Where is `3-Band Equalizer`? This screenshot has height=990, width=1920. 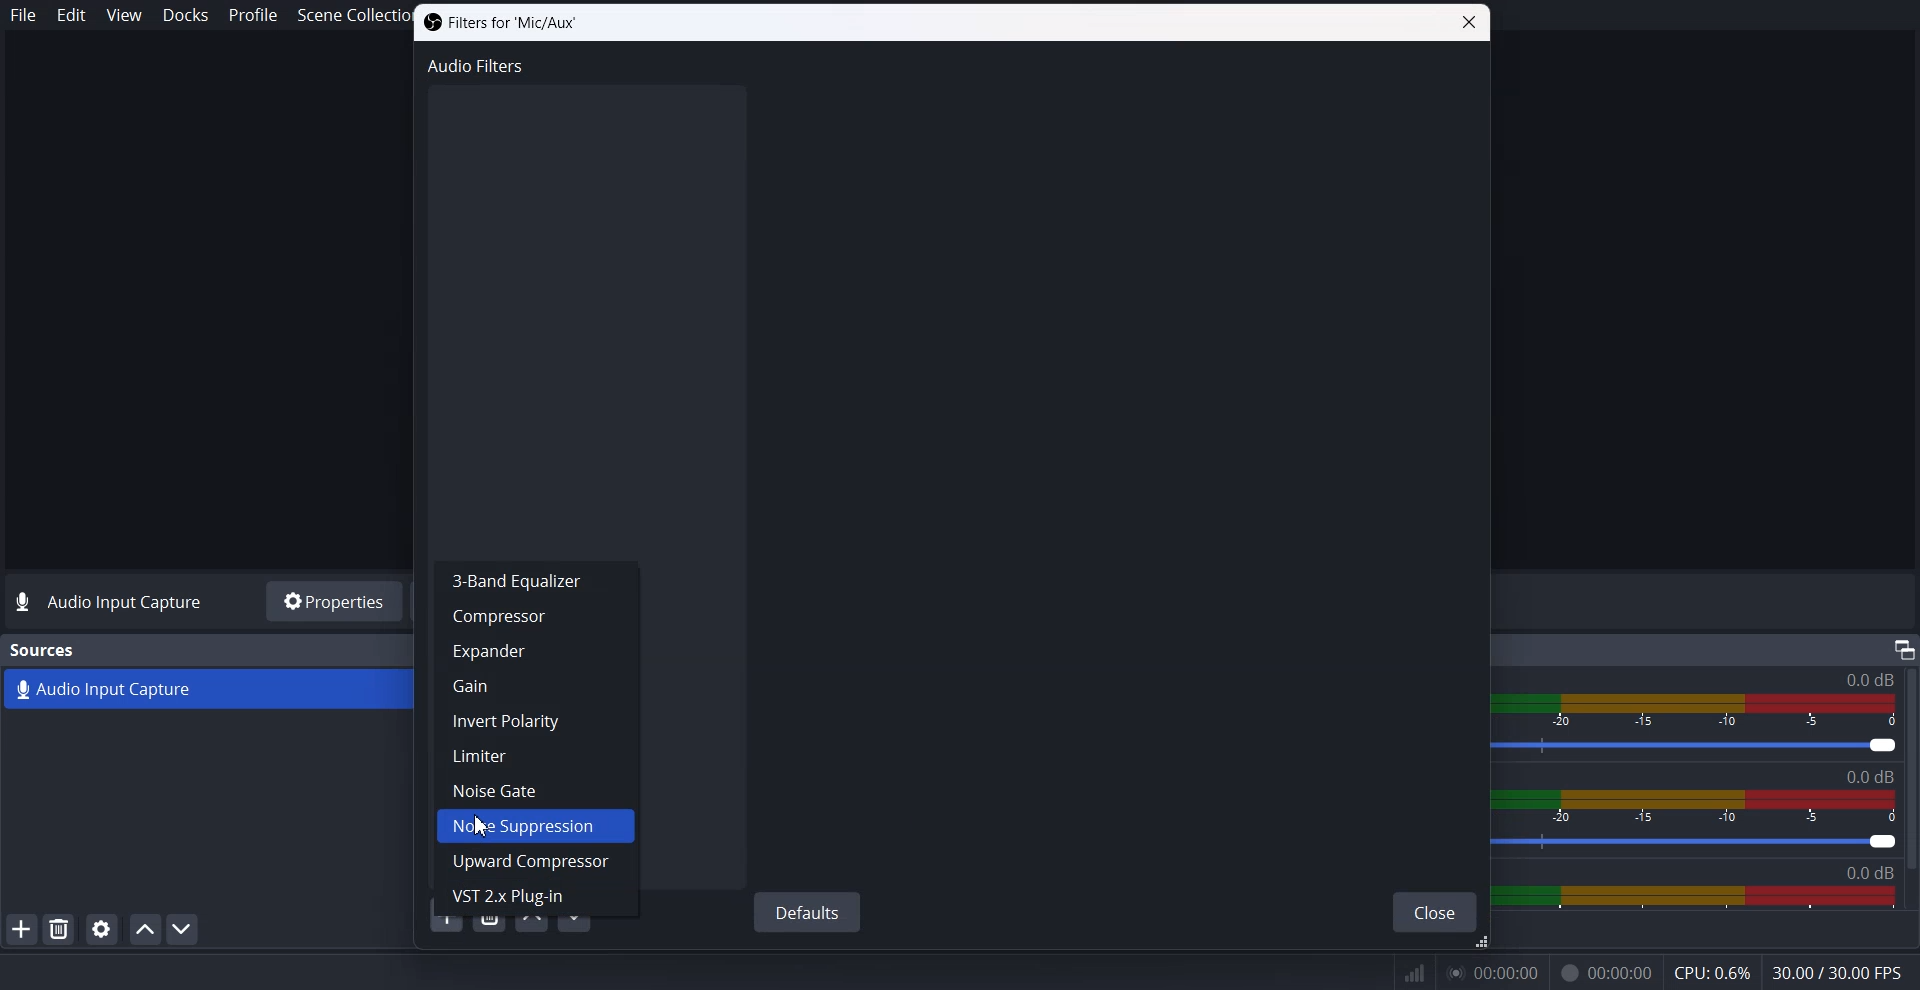
3-Band Equalizer is located at coordinates (534, 579).